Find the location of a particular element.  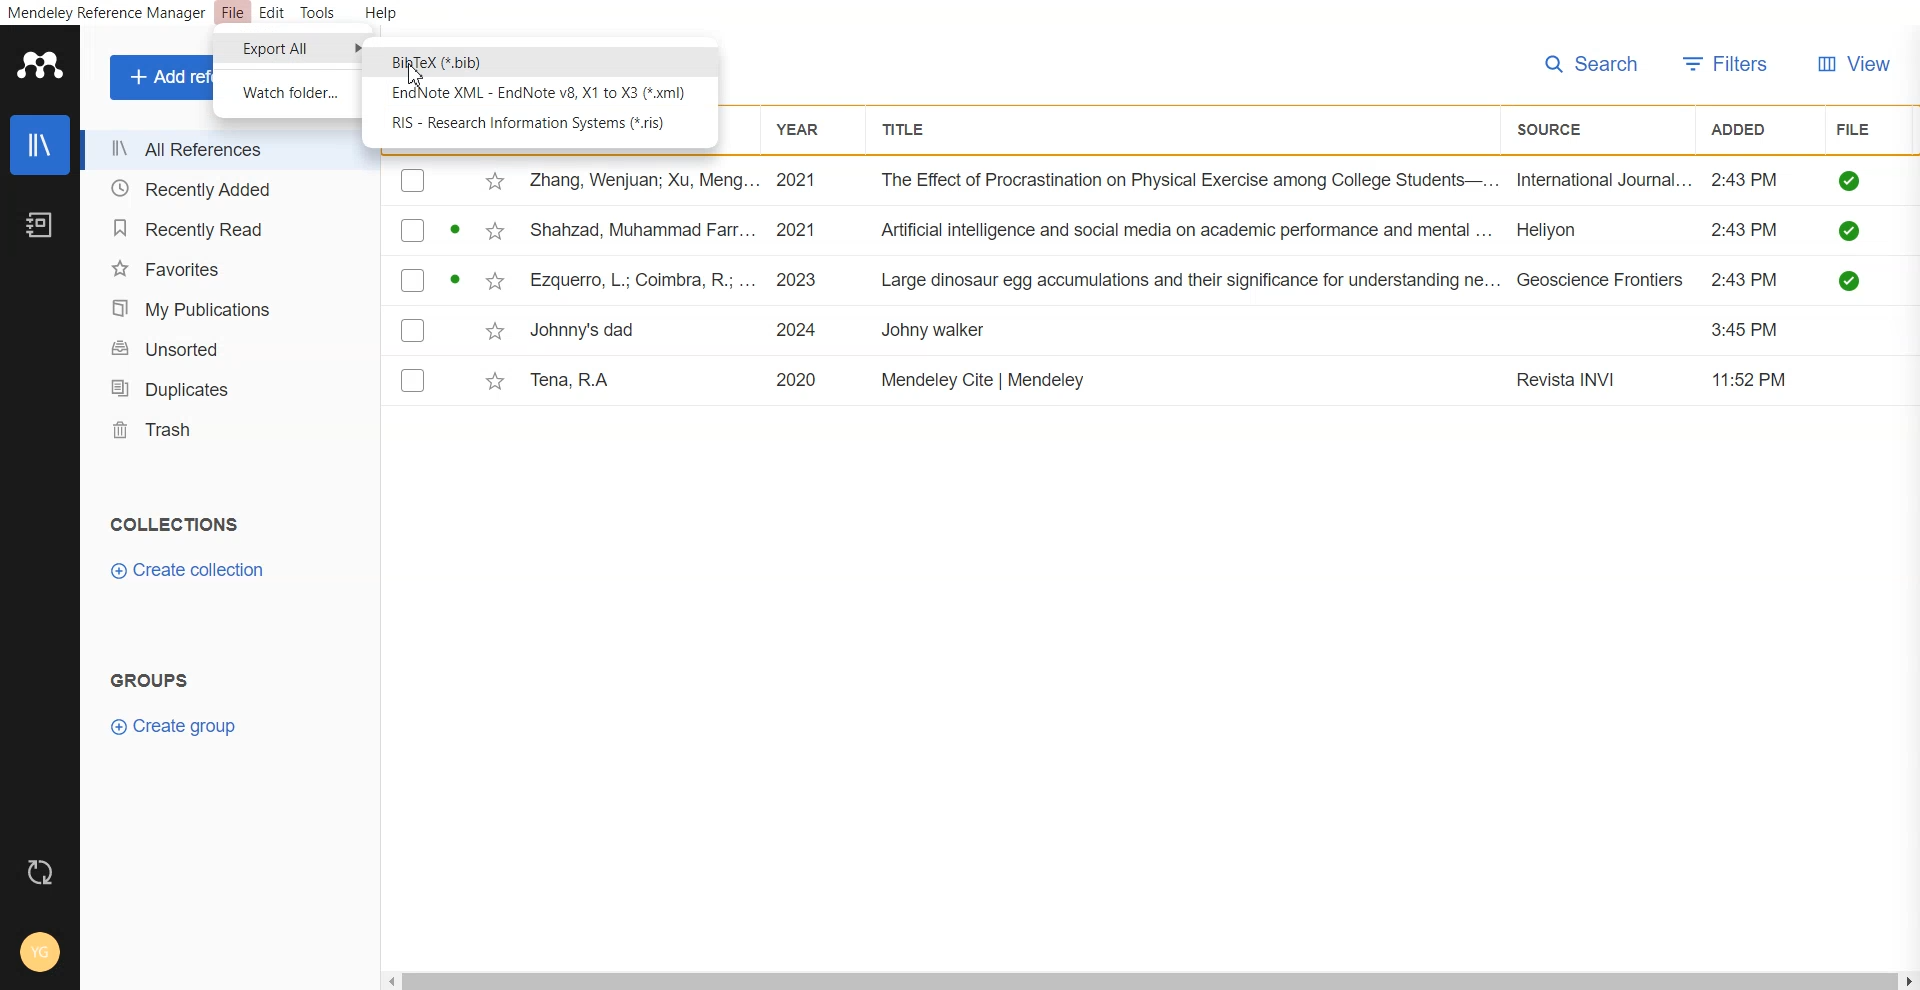

File is located at coordinates (1858, 128).